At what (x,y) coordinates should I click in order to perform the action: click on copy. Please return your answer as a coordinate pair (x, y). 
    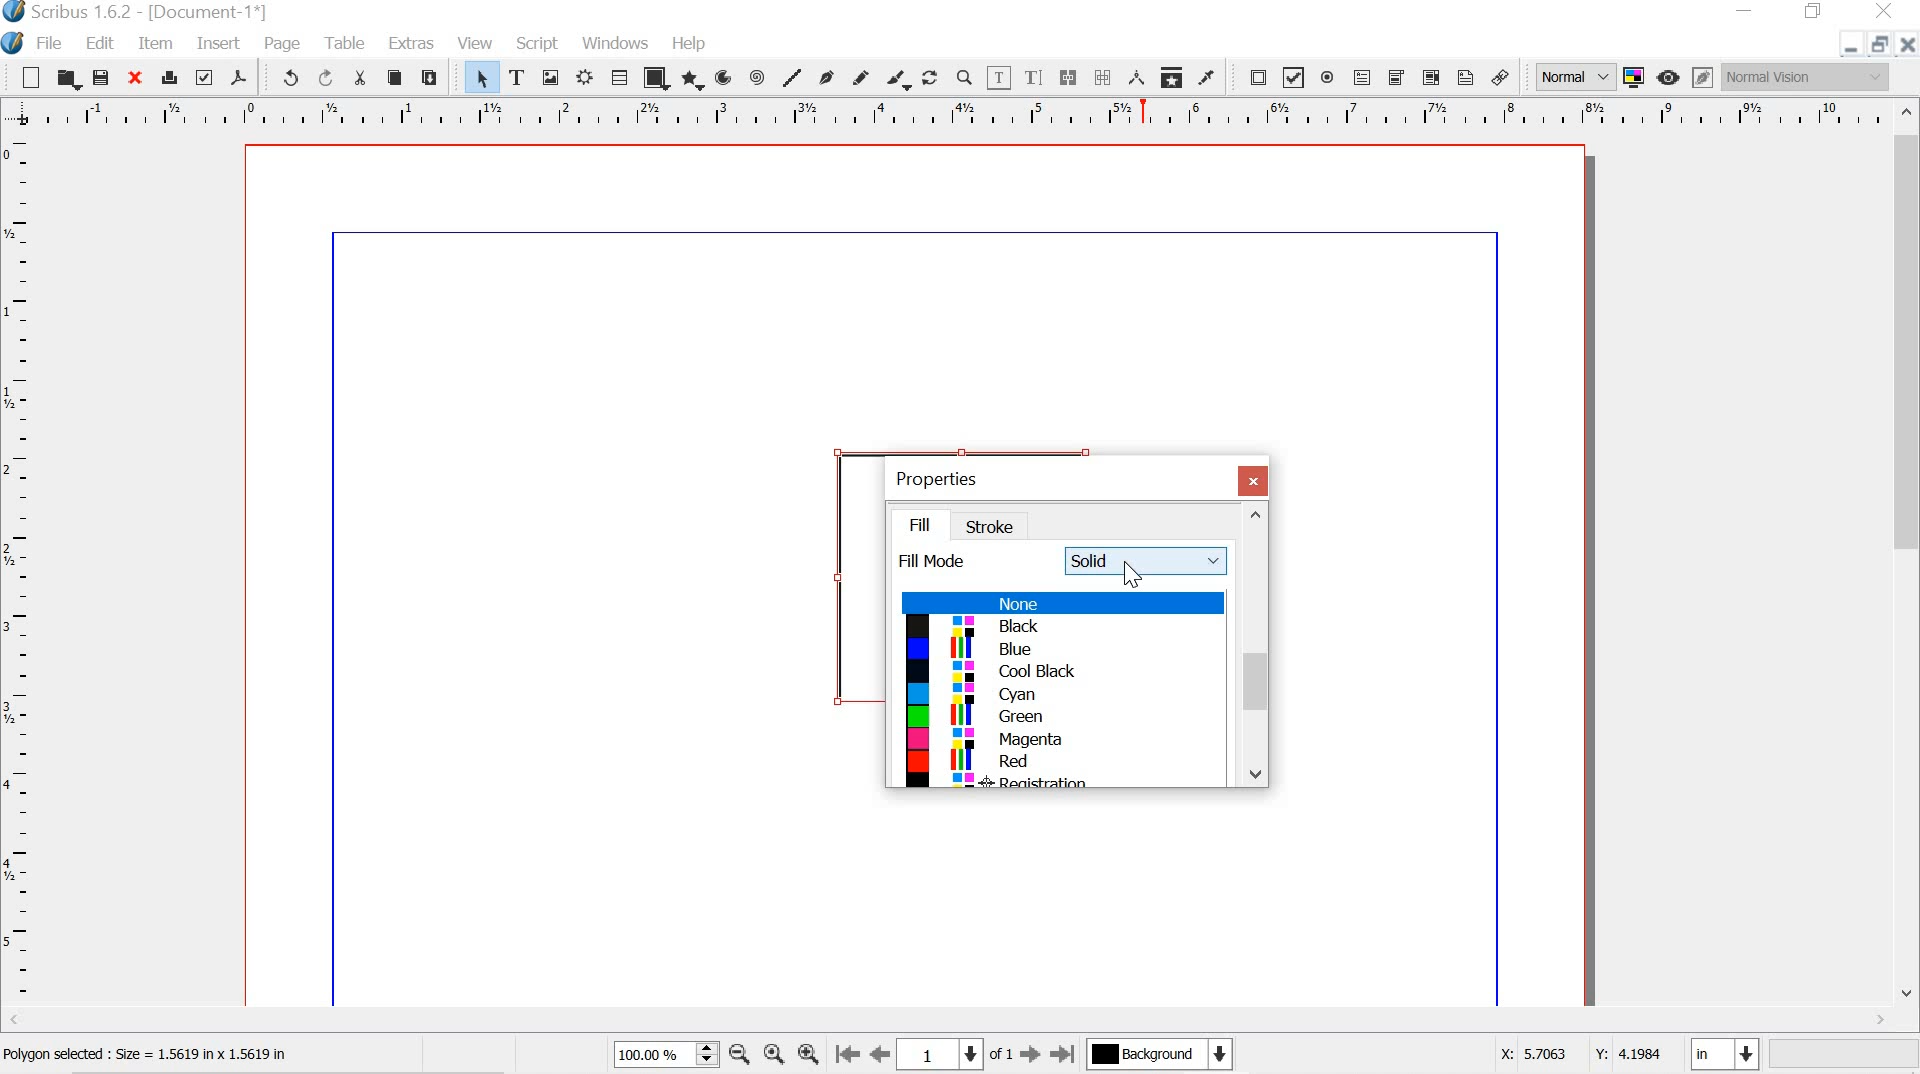
    Looking at the image, I should click on (394, 76).